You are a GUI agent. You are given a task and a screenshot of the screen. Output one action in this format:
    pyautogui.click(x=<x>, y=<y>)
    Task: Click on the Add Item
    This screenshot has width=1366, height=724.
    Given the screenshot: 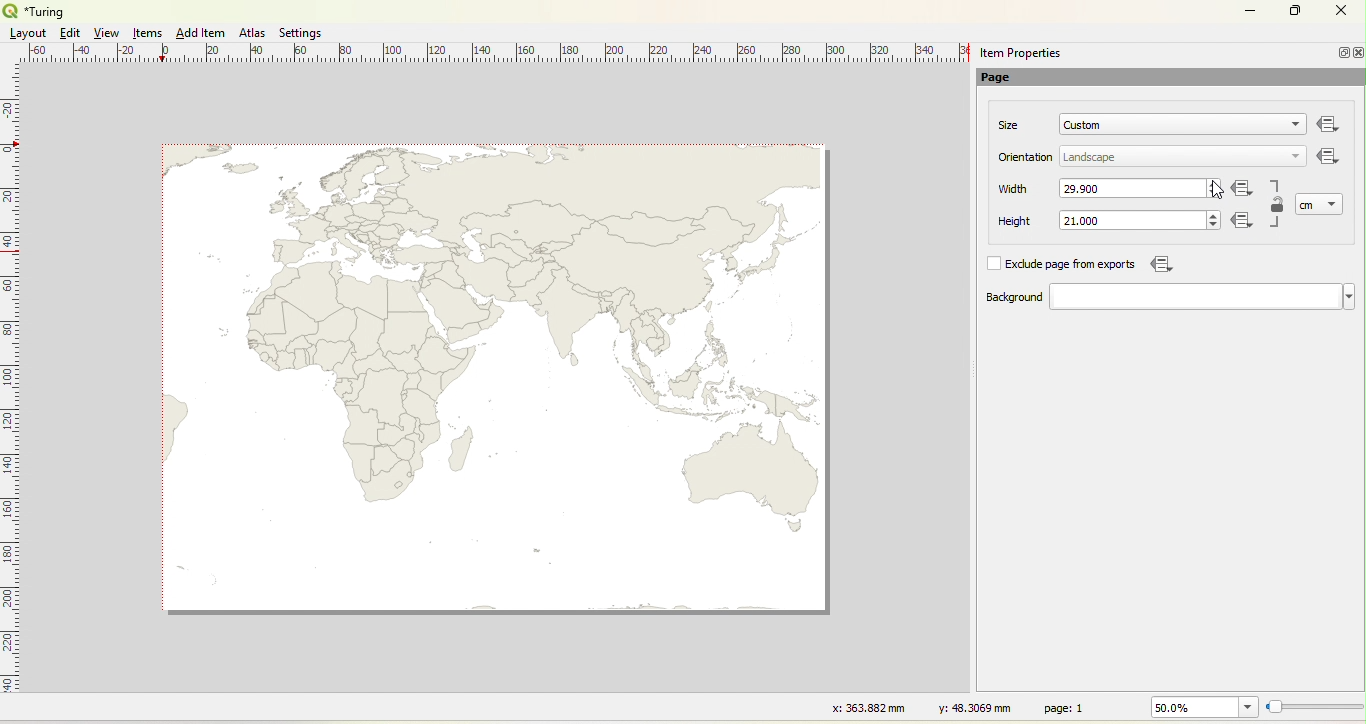 What is the action you would take?
    pyautogui.click(x=200, y=33)
    